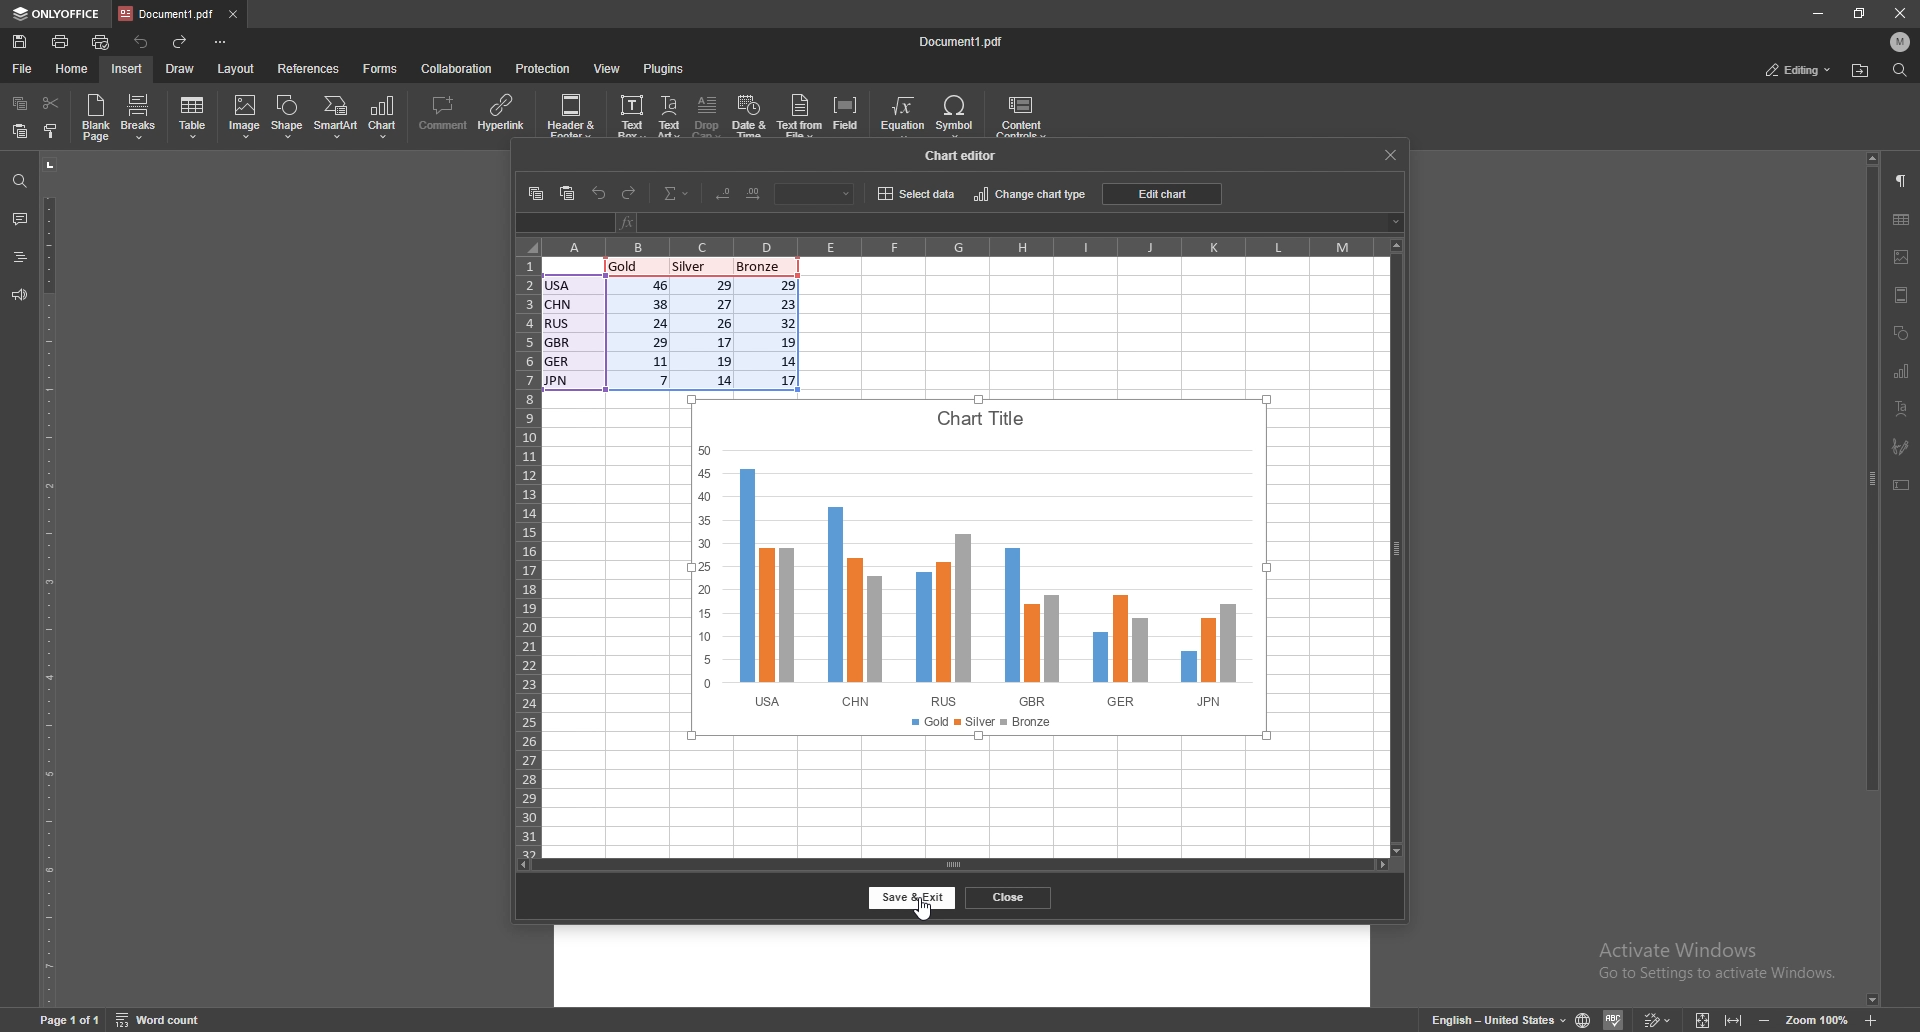 This screenshot has width=1920, height=1032. I want to click on home, so click(73, 68).